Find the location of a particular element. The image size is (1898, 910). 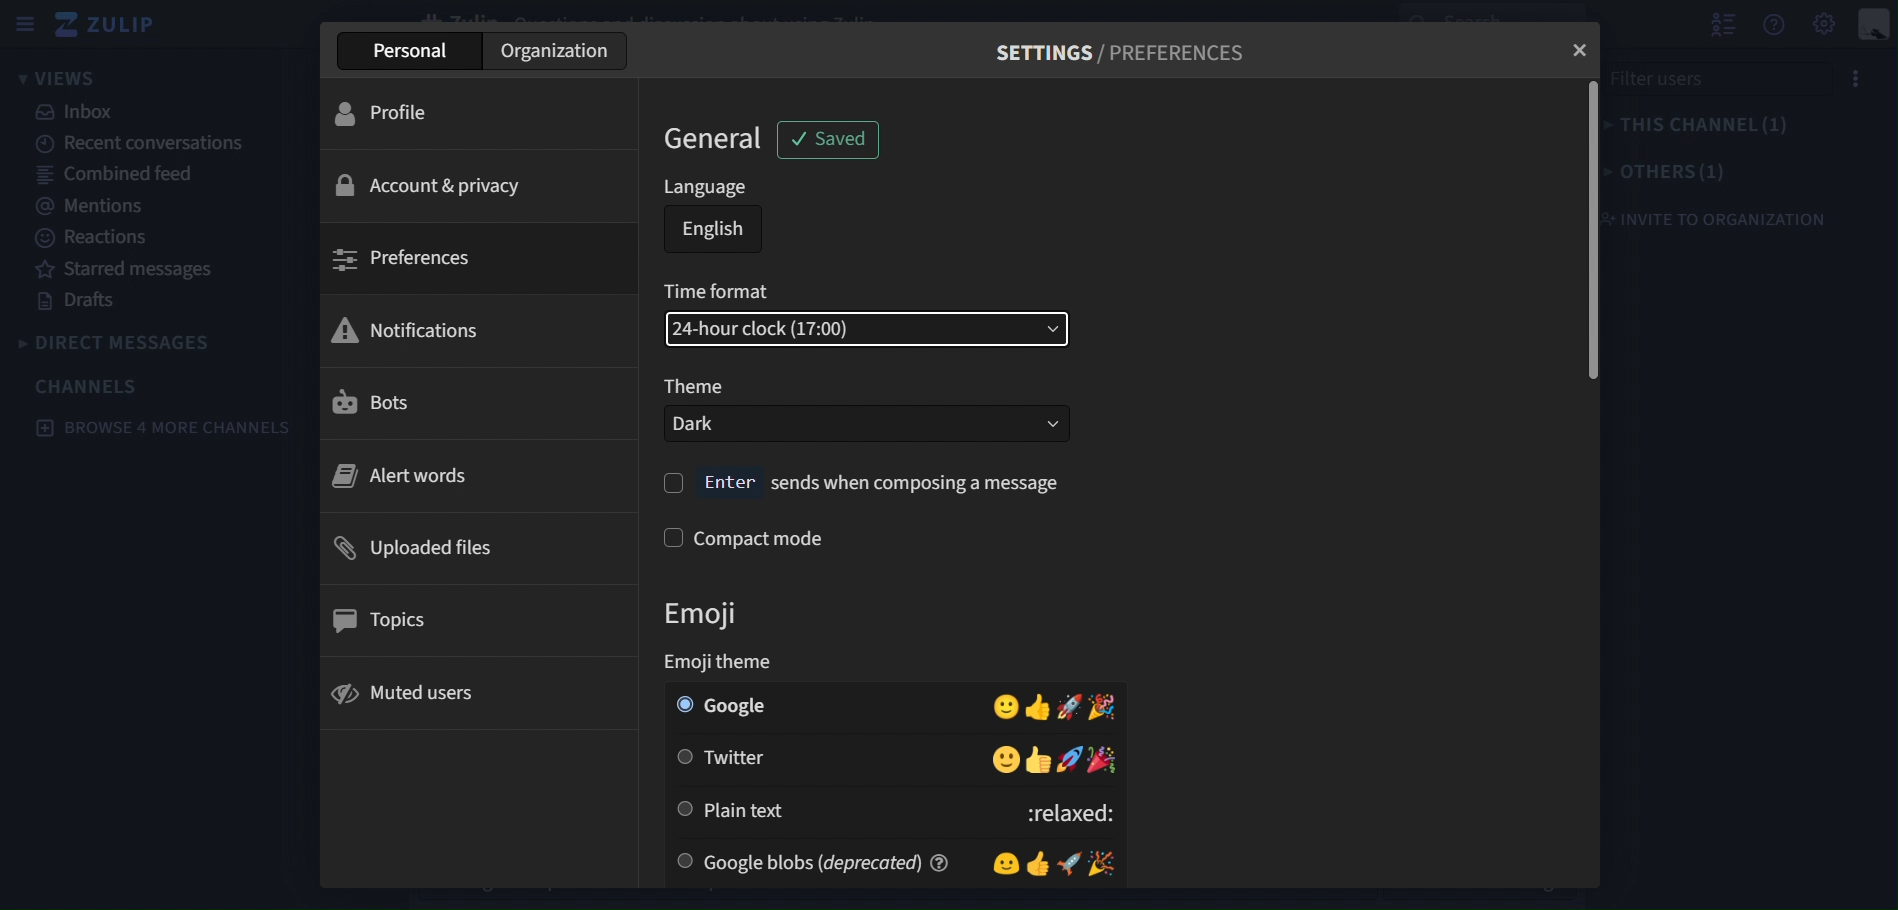

sidebar is located at coordinates (25, 27).